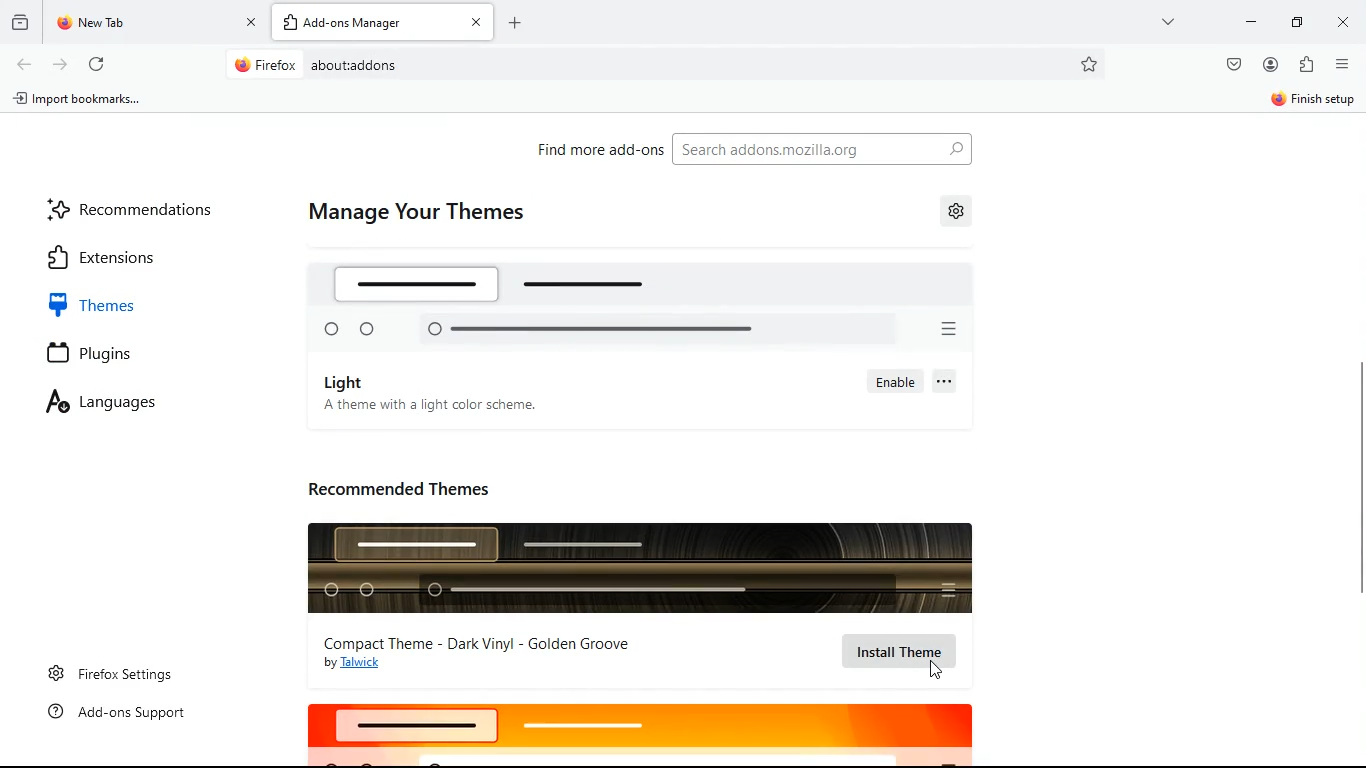 This screenshot has height=768, width=1366. Describe the element at coordinates (413, 487) in the screenshot. I see `recommended themes` at that location.